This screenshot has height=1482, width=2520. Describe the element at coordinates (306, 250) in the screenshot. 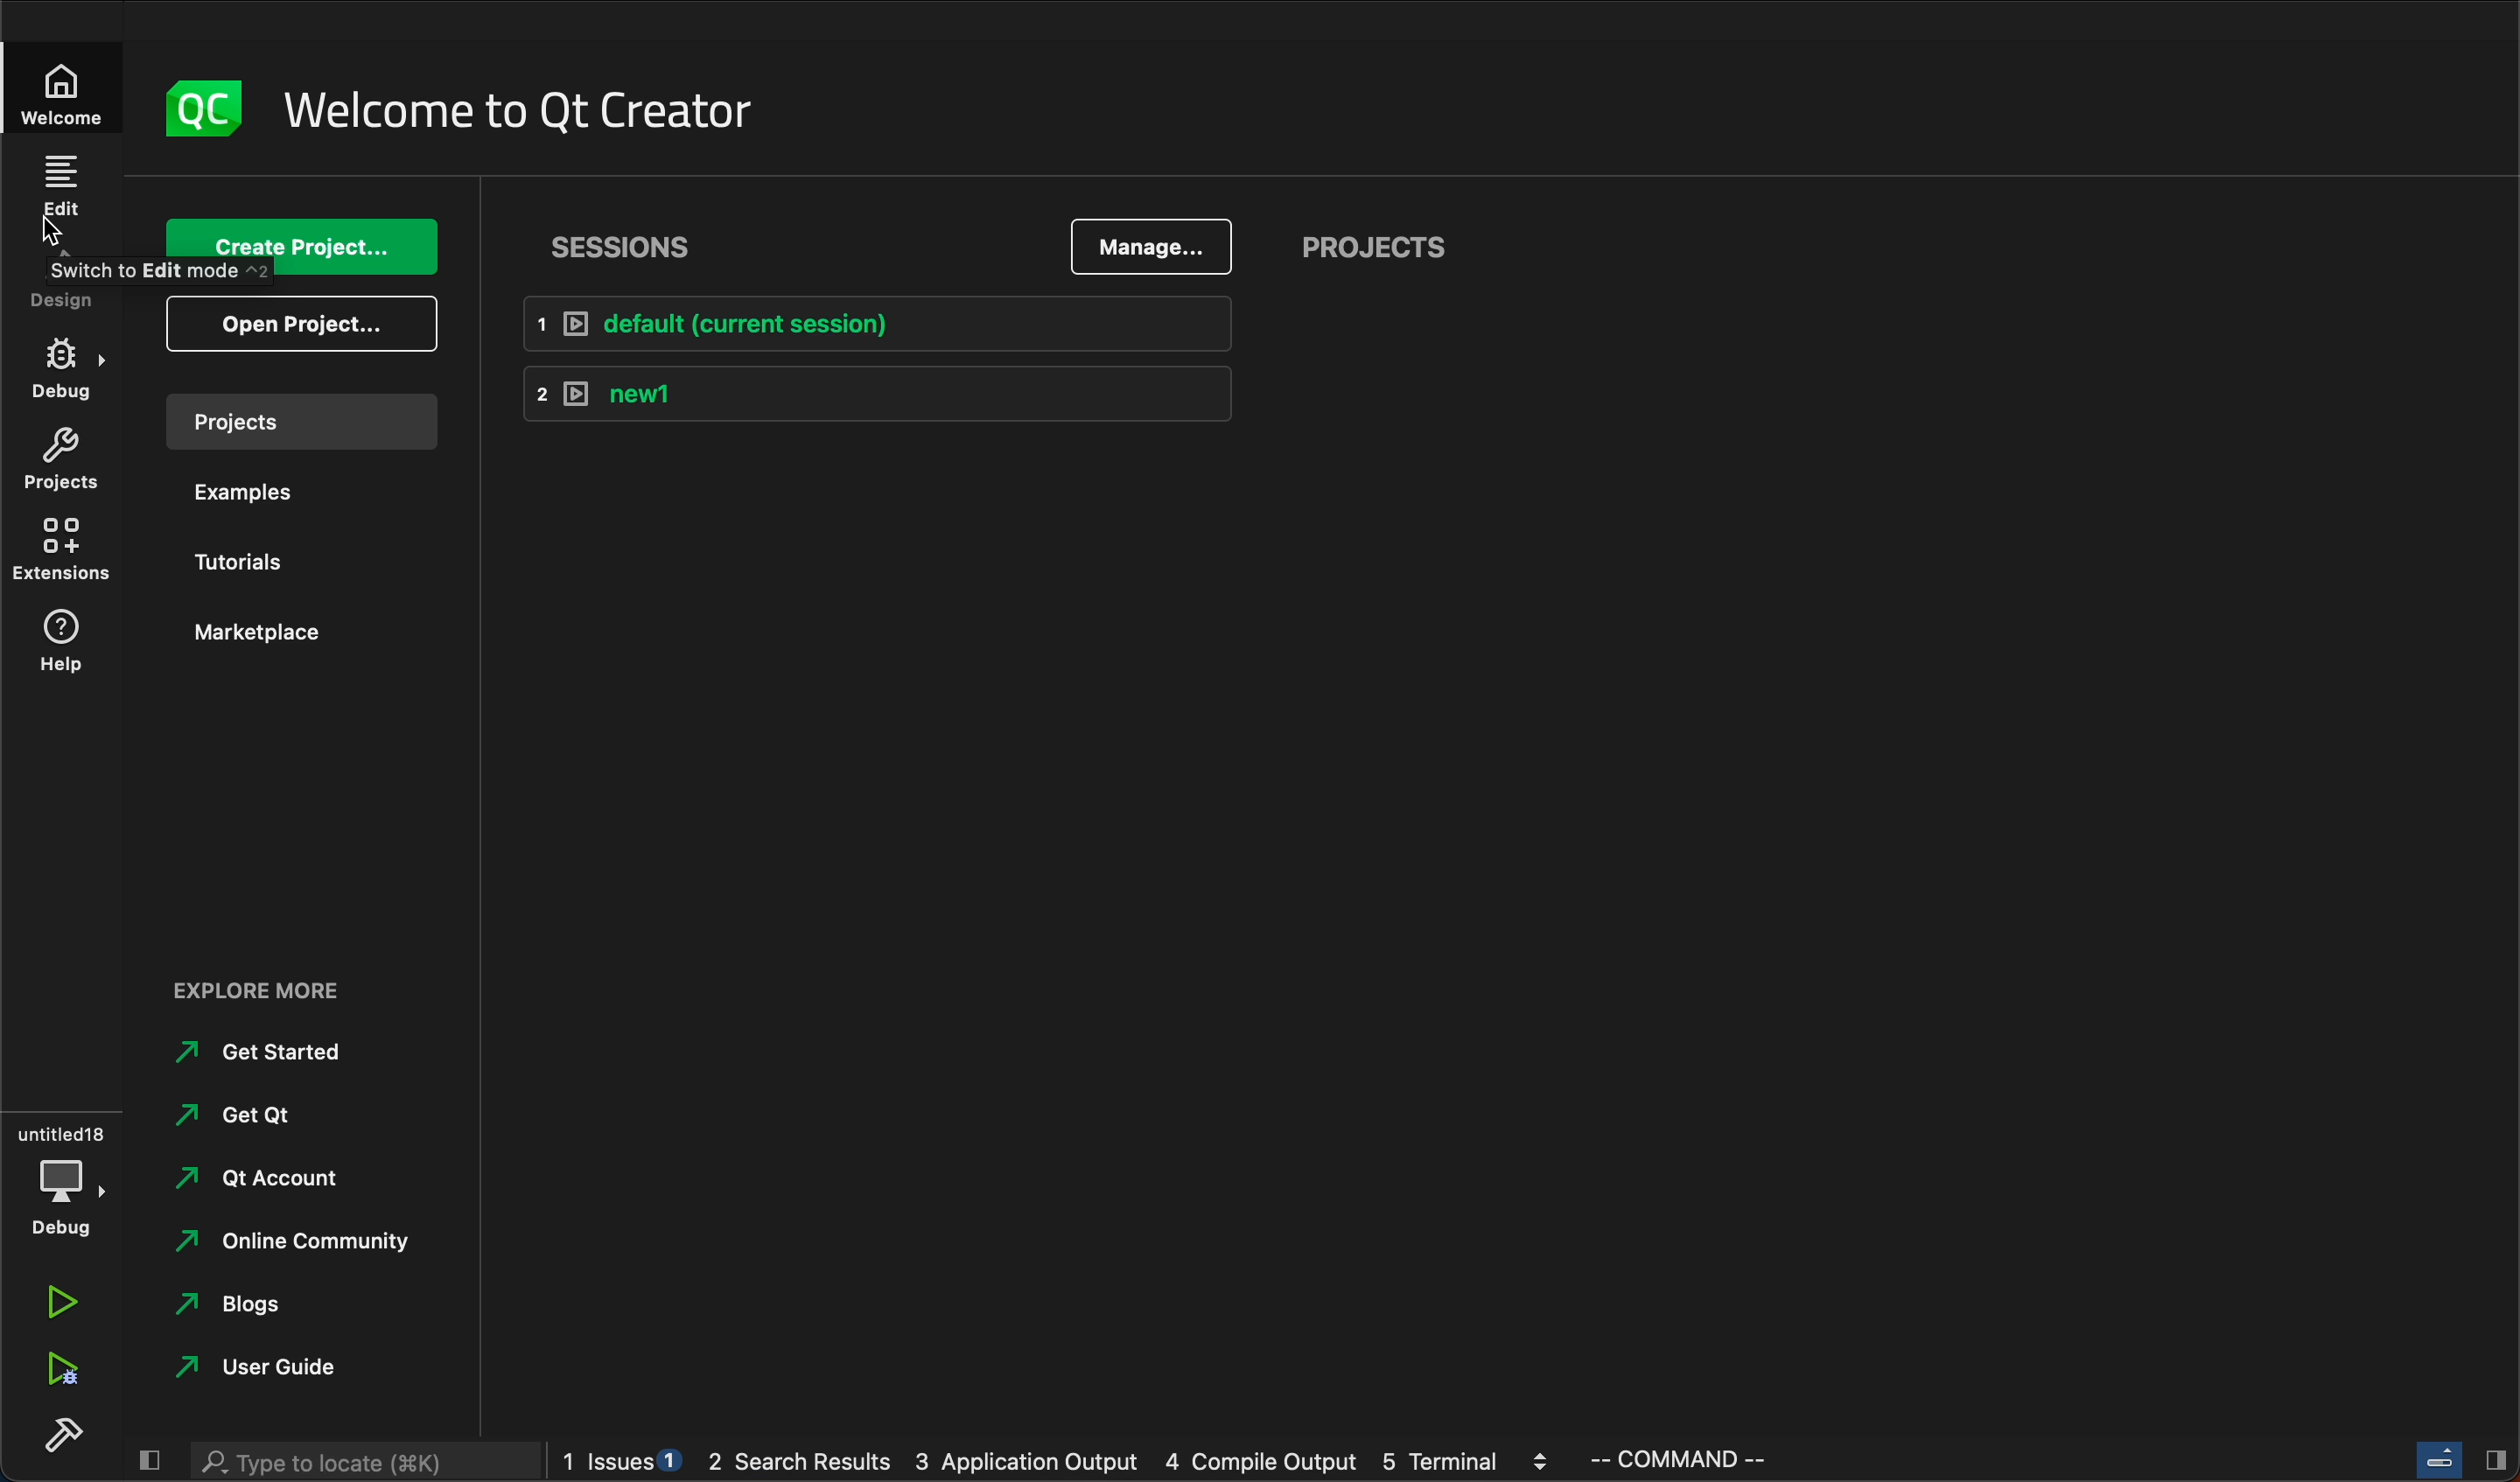

I see `create` at that location.